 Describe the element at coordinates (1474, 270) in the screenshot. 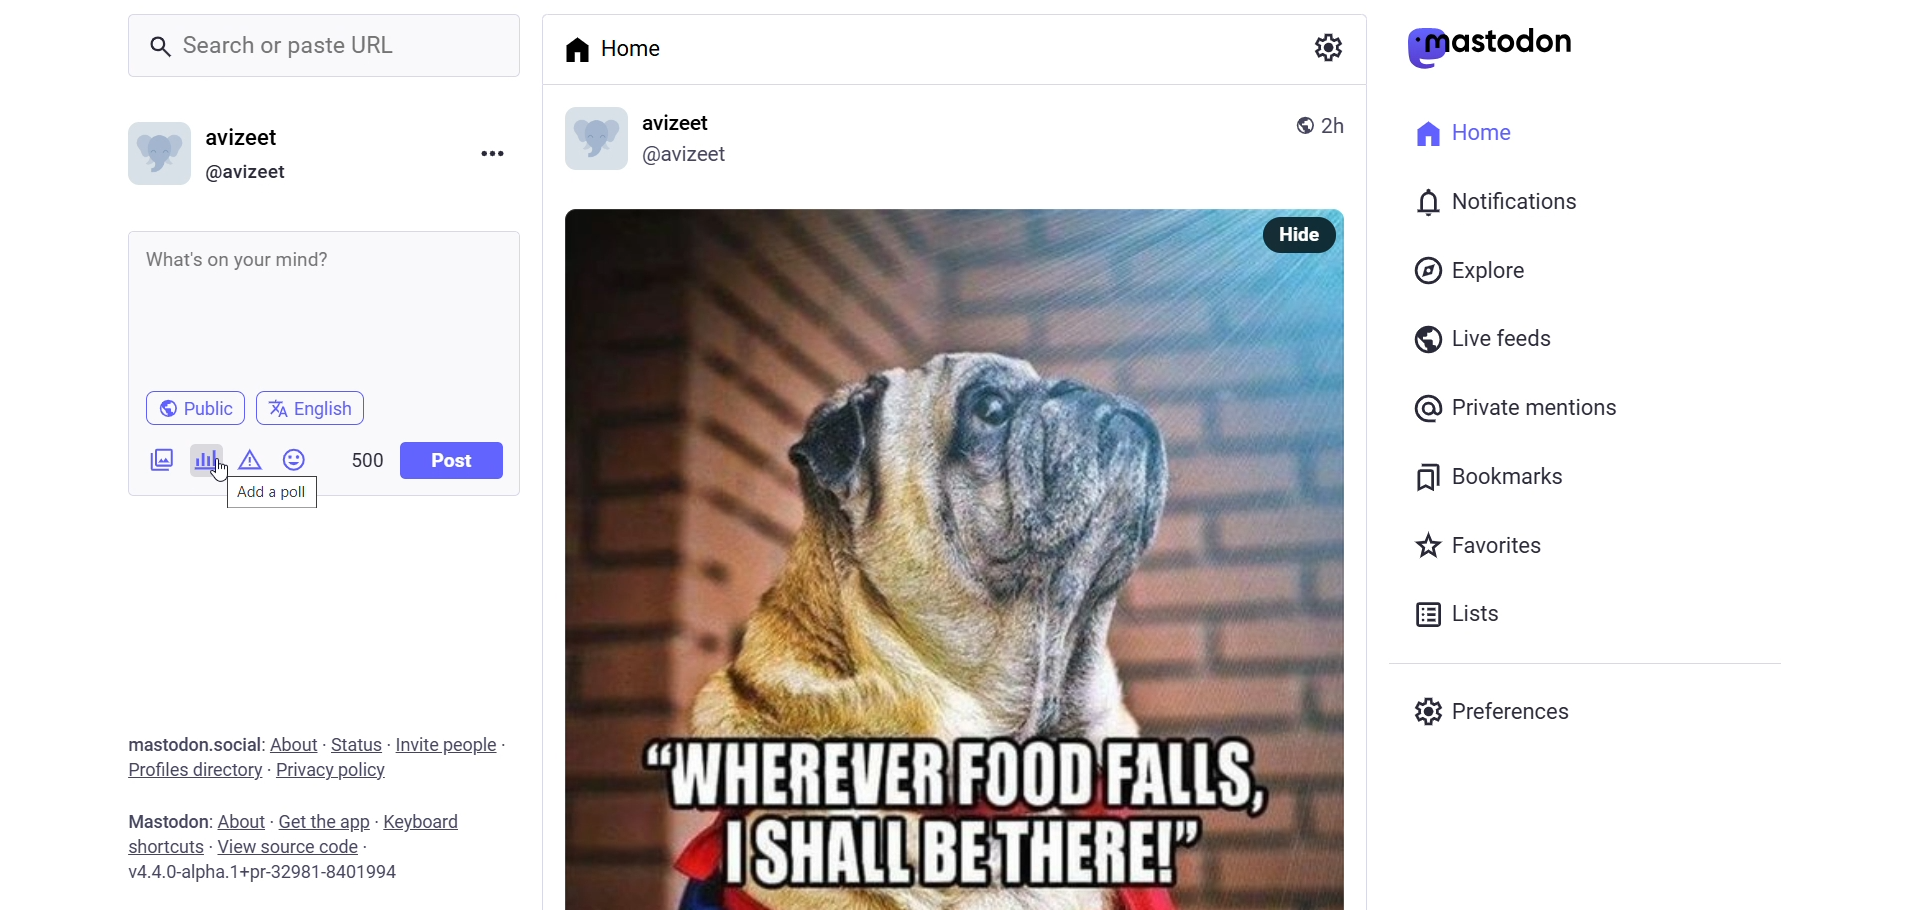

I see `explore` at that location.